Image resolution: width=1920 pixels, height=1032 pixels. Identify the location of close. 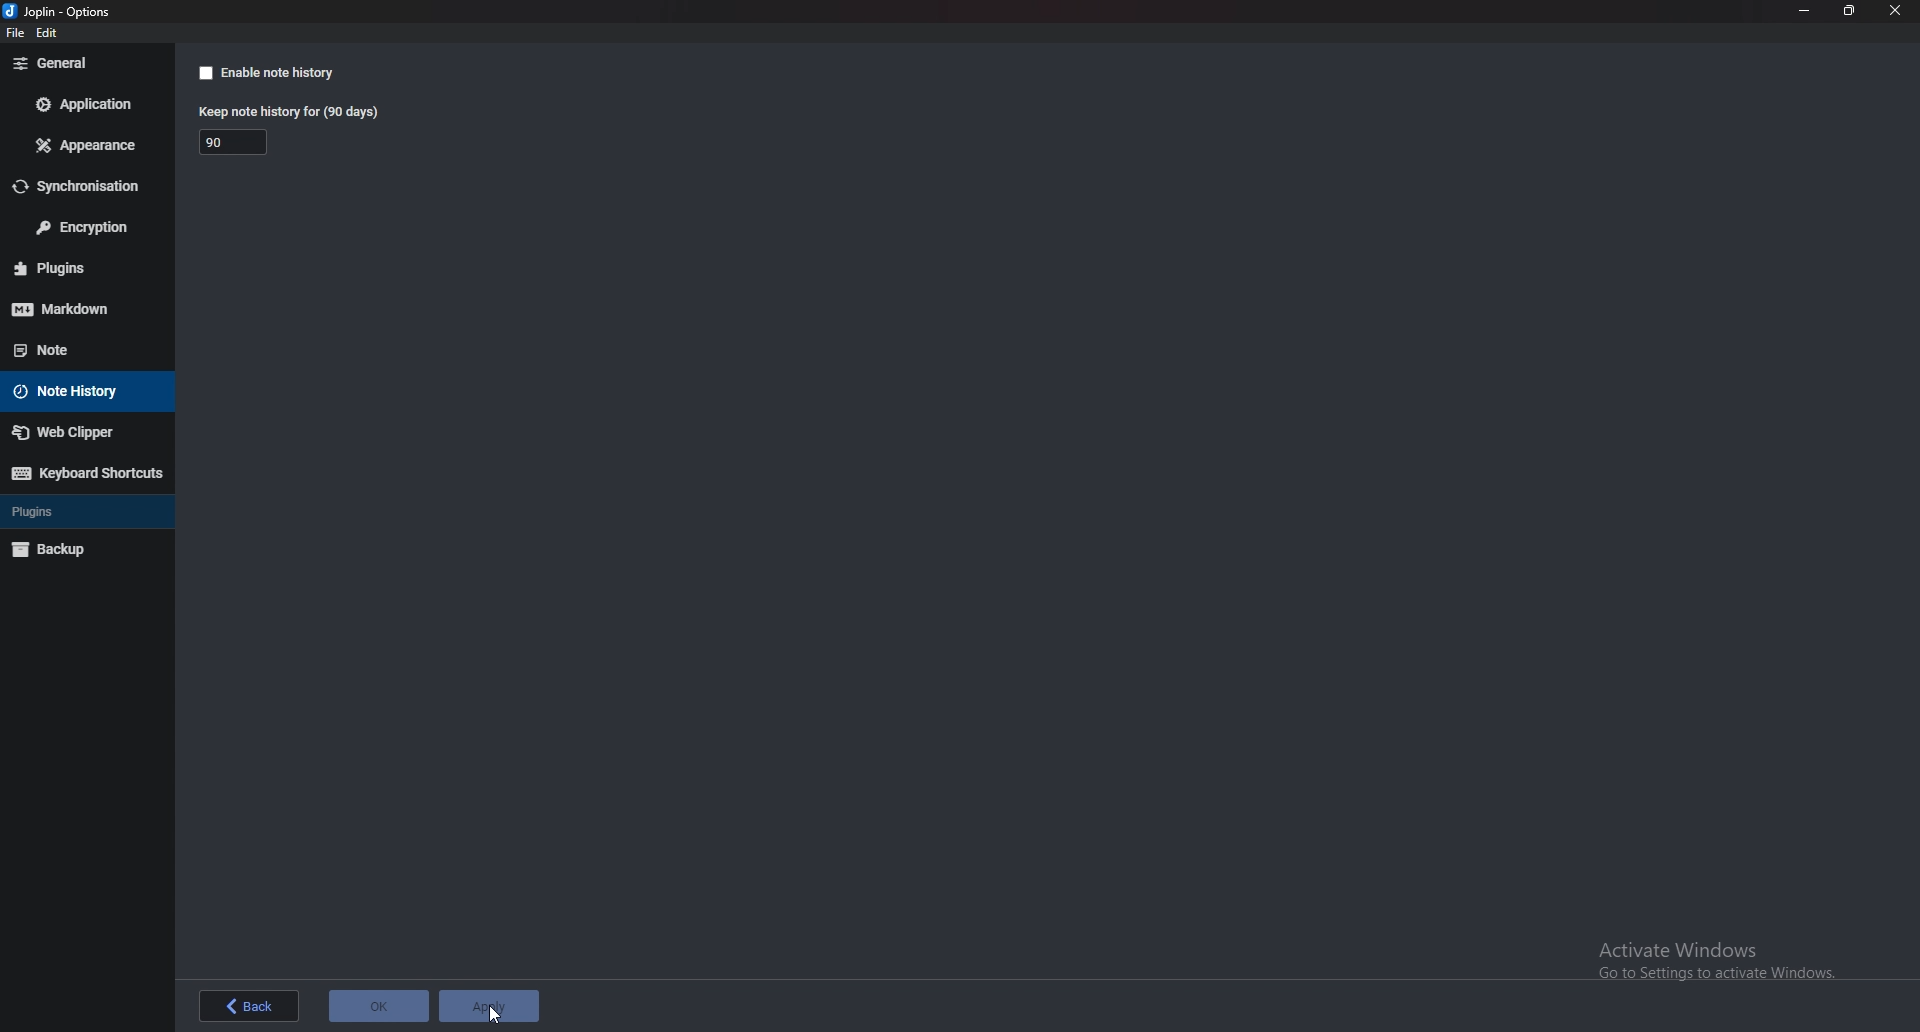
(1892, 11).